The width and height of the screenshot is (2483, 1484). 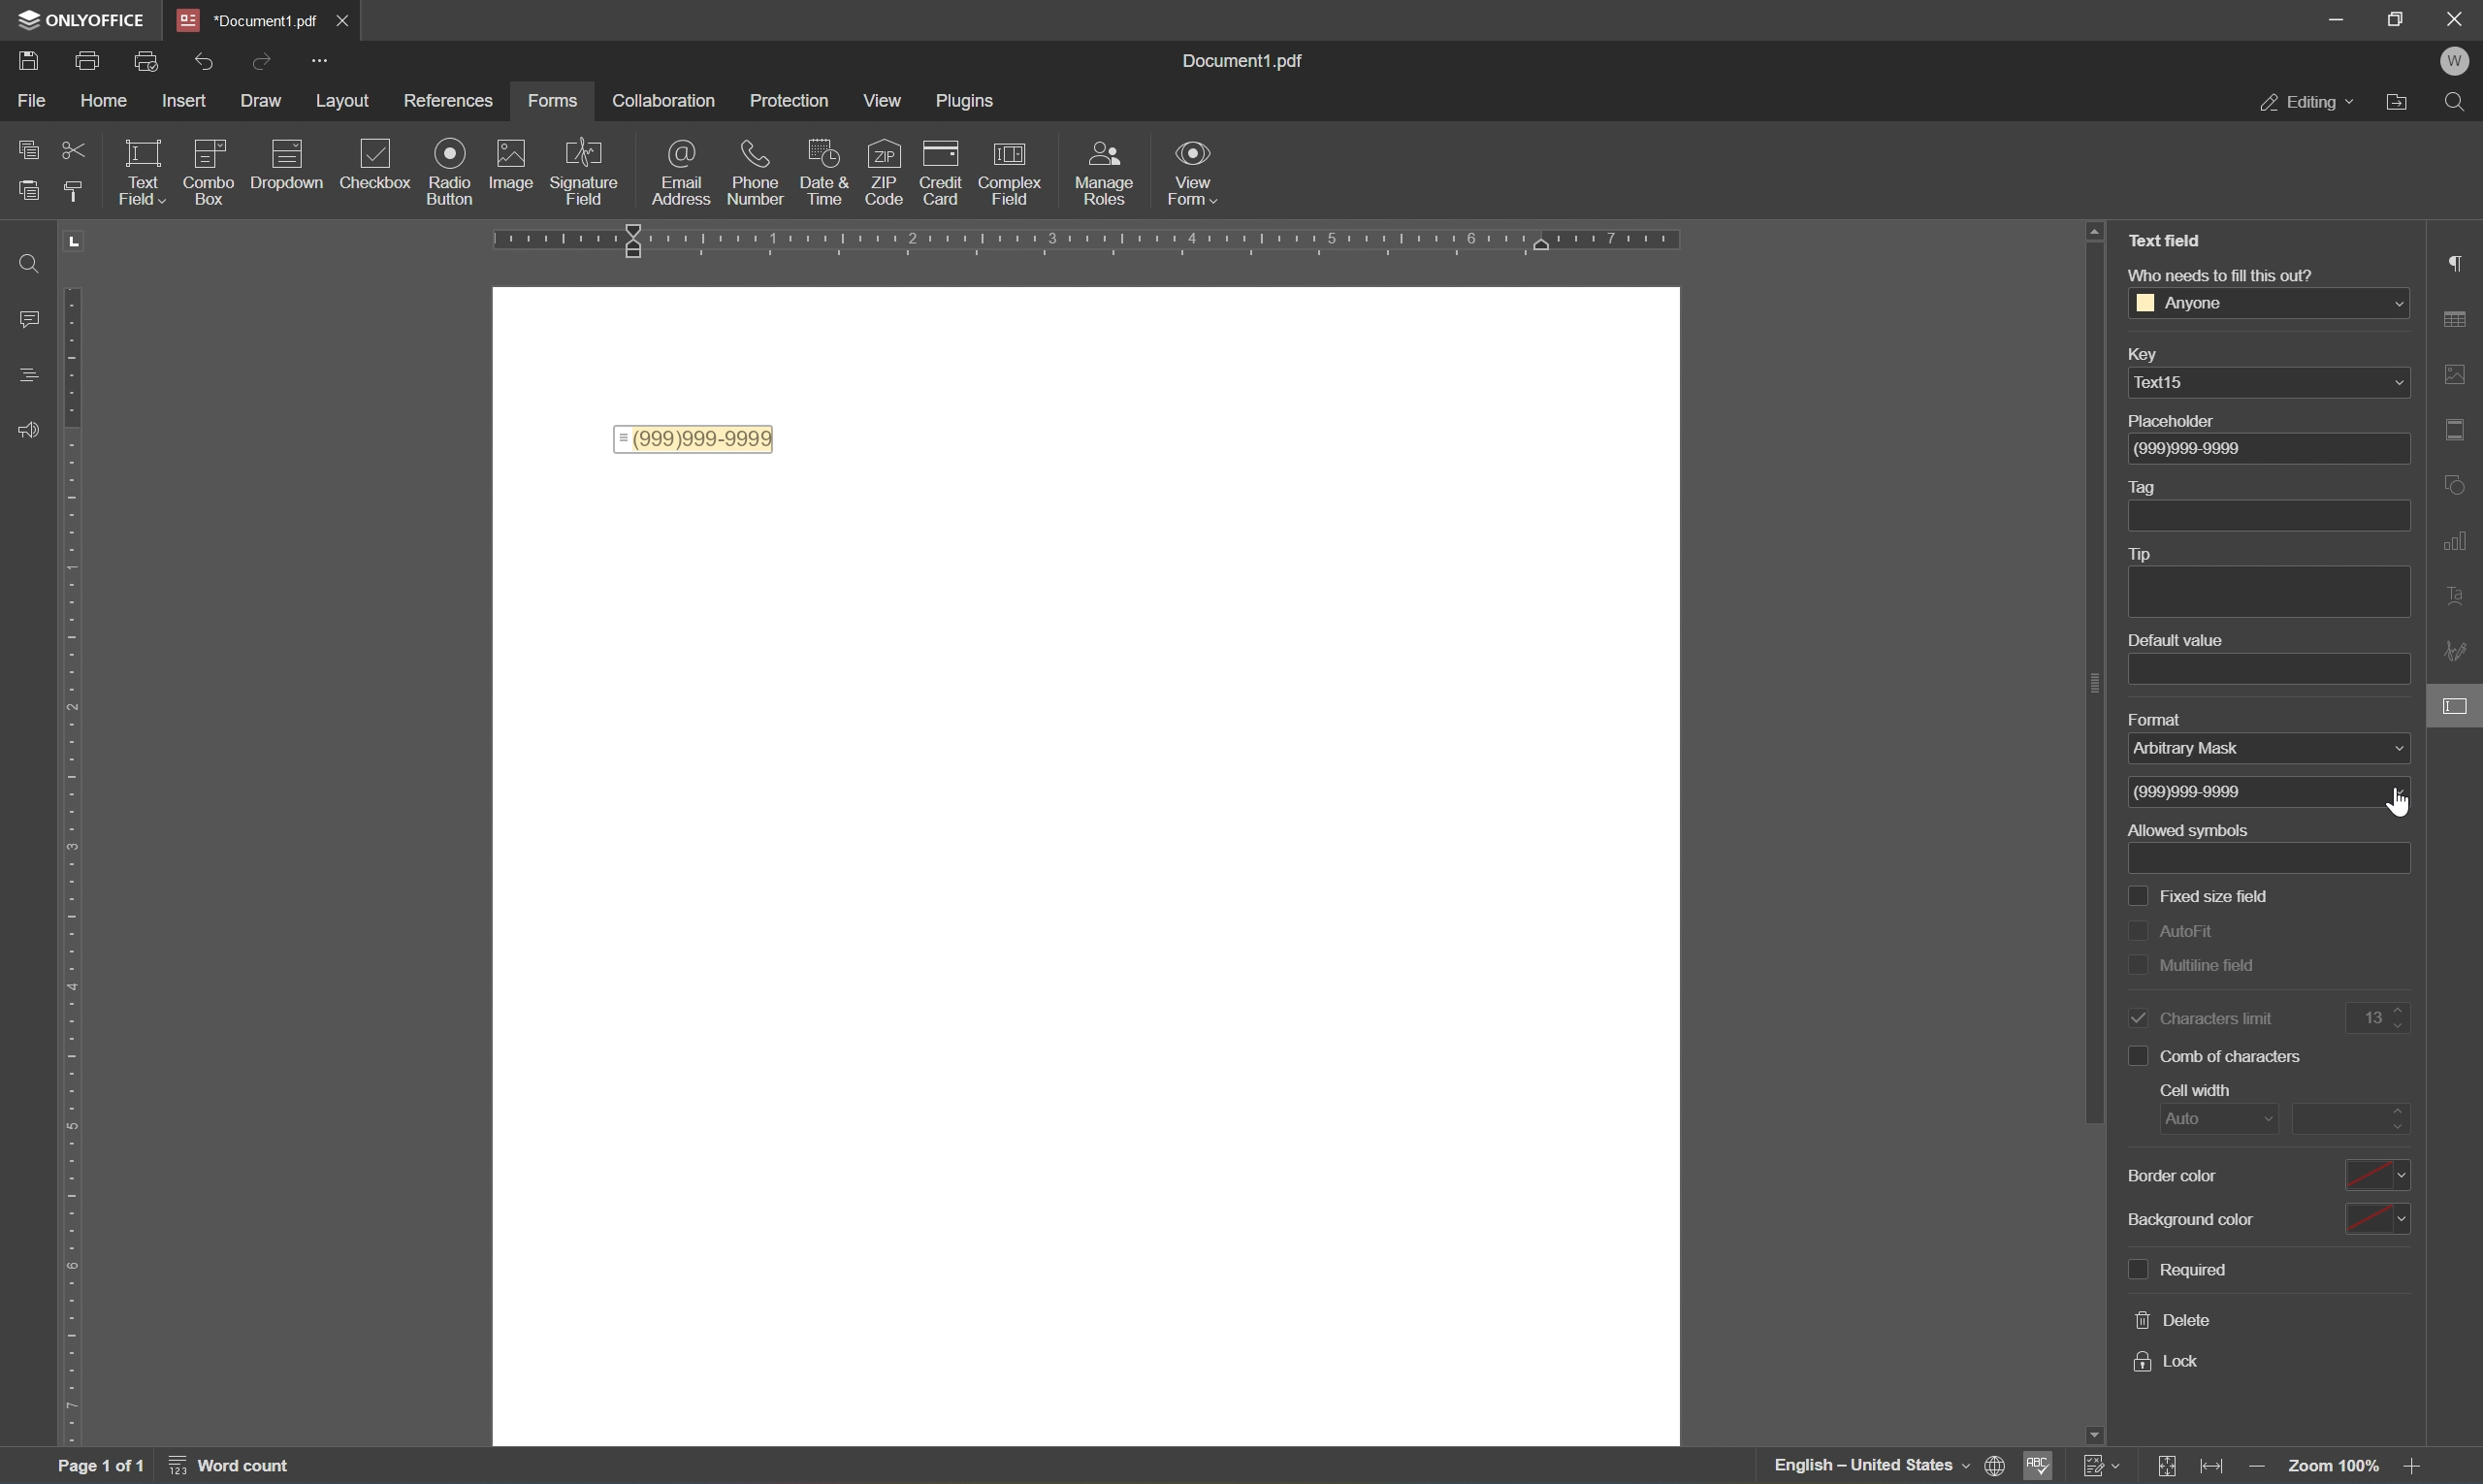 What do you see at coordinates (2199, 897) in the screenshot?
I see `fixed size field` at bounding box center [2199, 897].